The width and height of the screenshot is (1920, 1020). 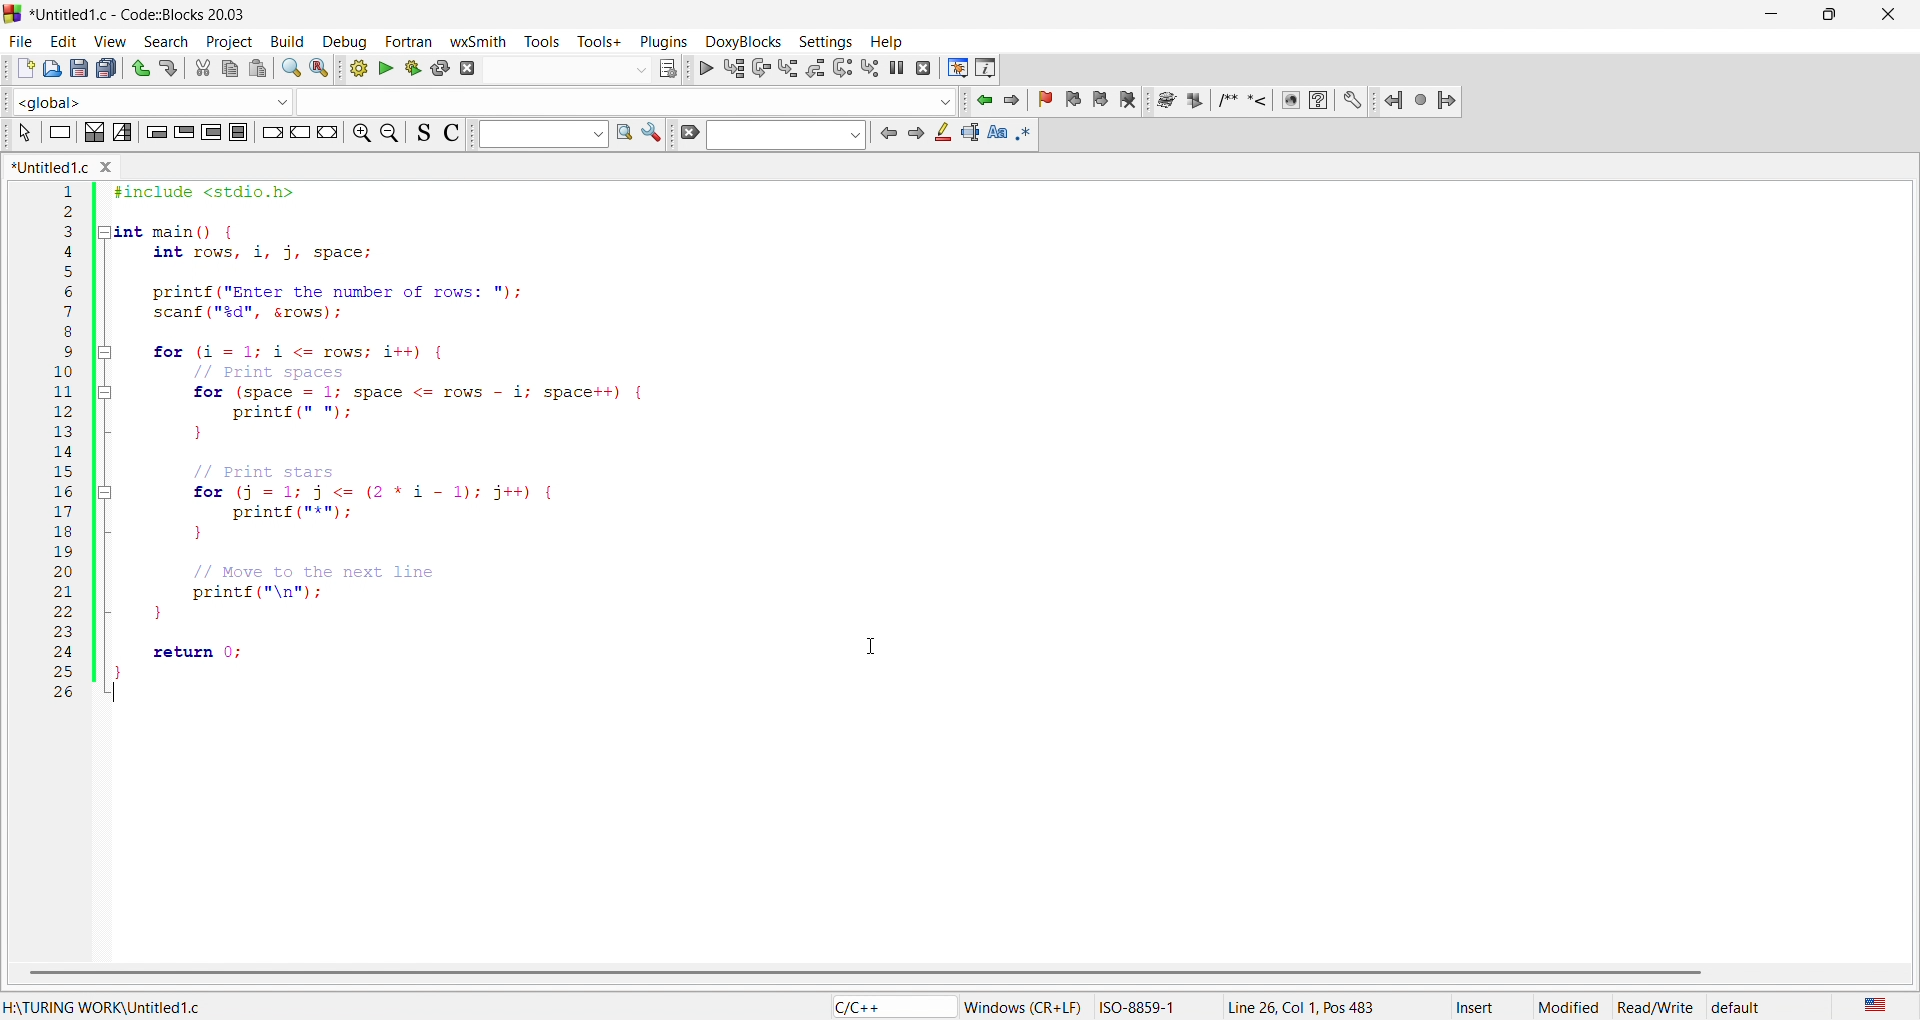 What do you see at coordinates (300, 134) in the screenshot?
I see `icon` at bounding box center [300, 134].